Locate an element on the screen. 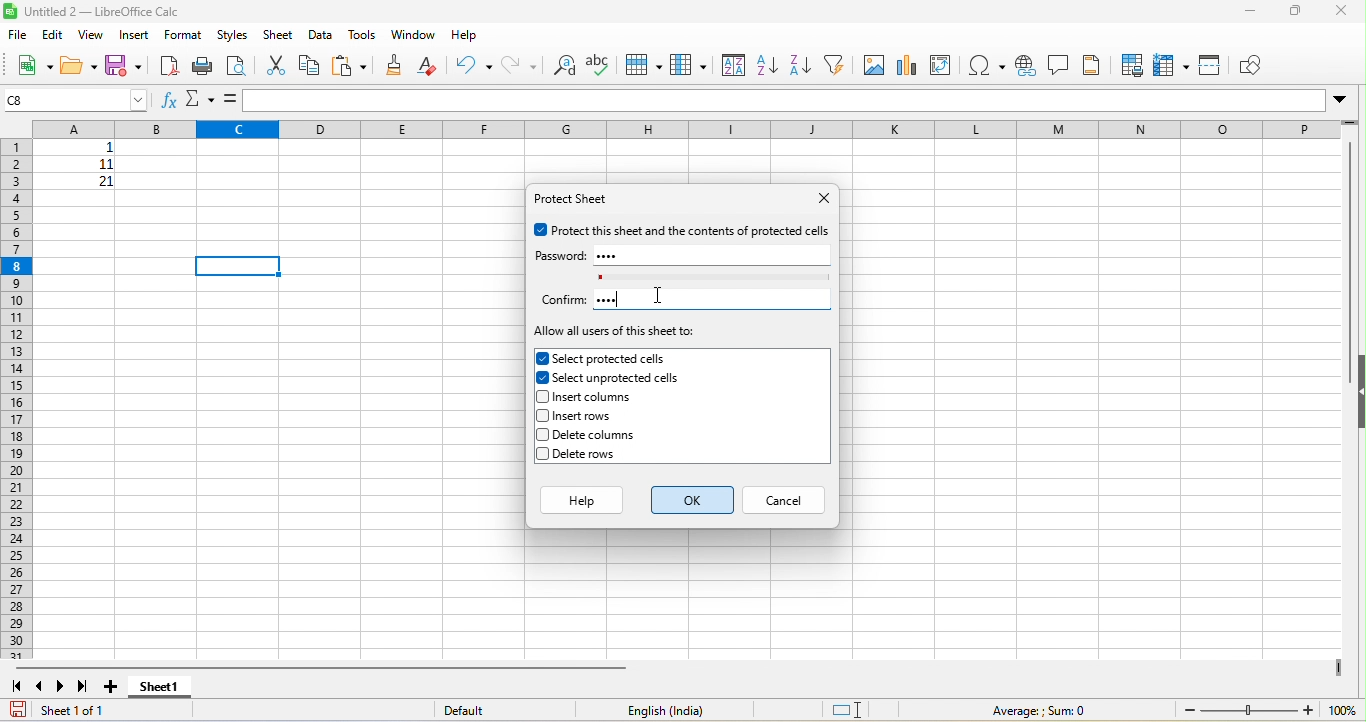 Image resolution: width=1366 pixels, height=722 pixels. undo is located at coordinates (474, 66).